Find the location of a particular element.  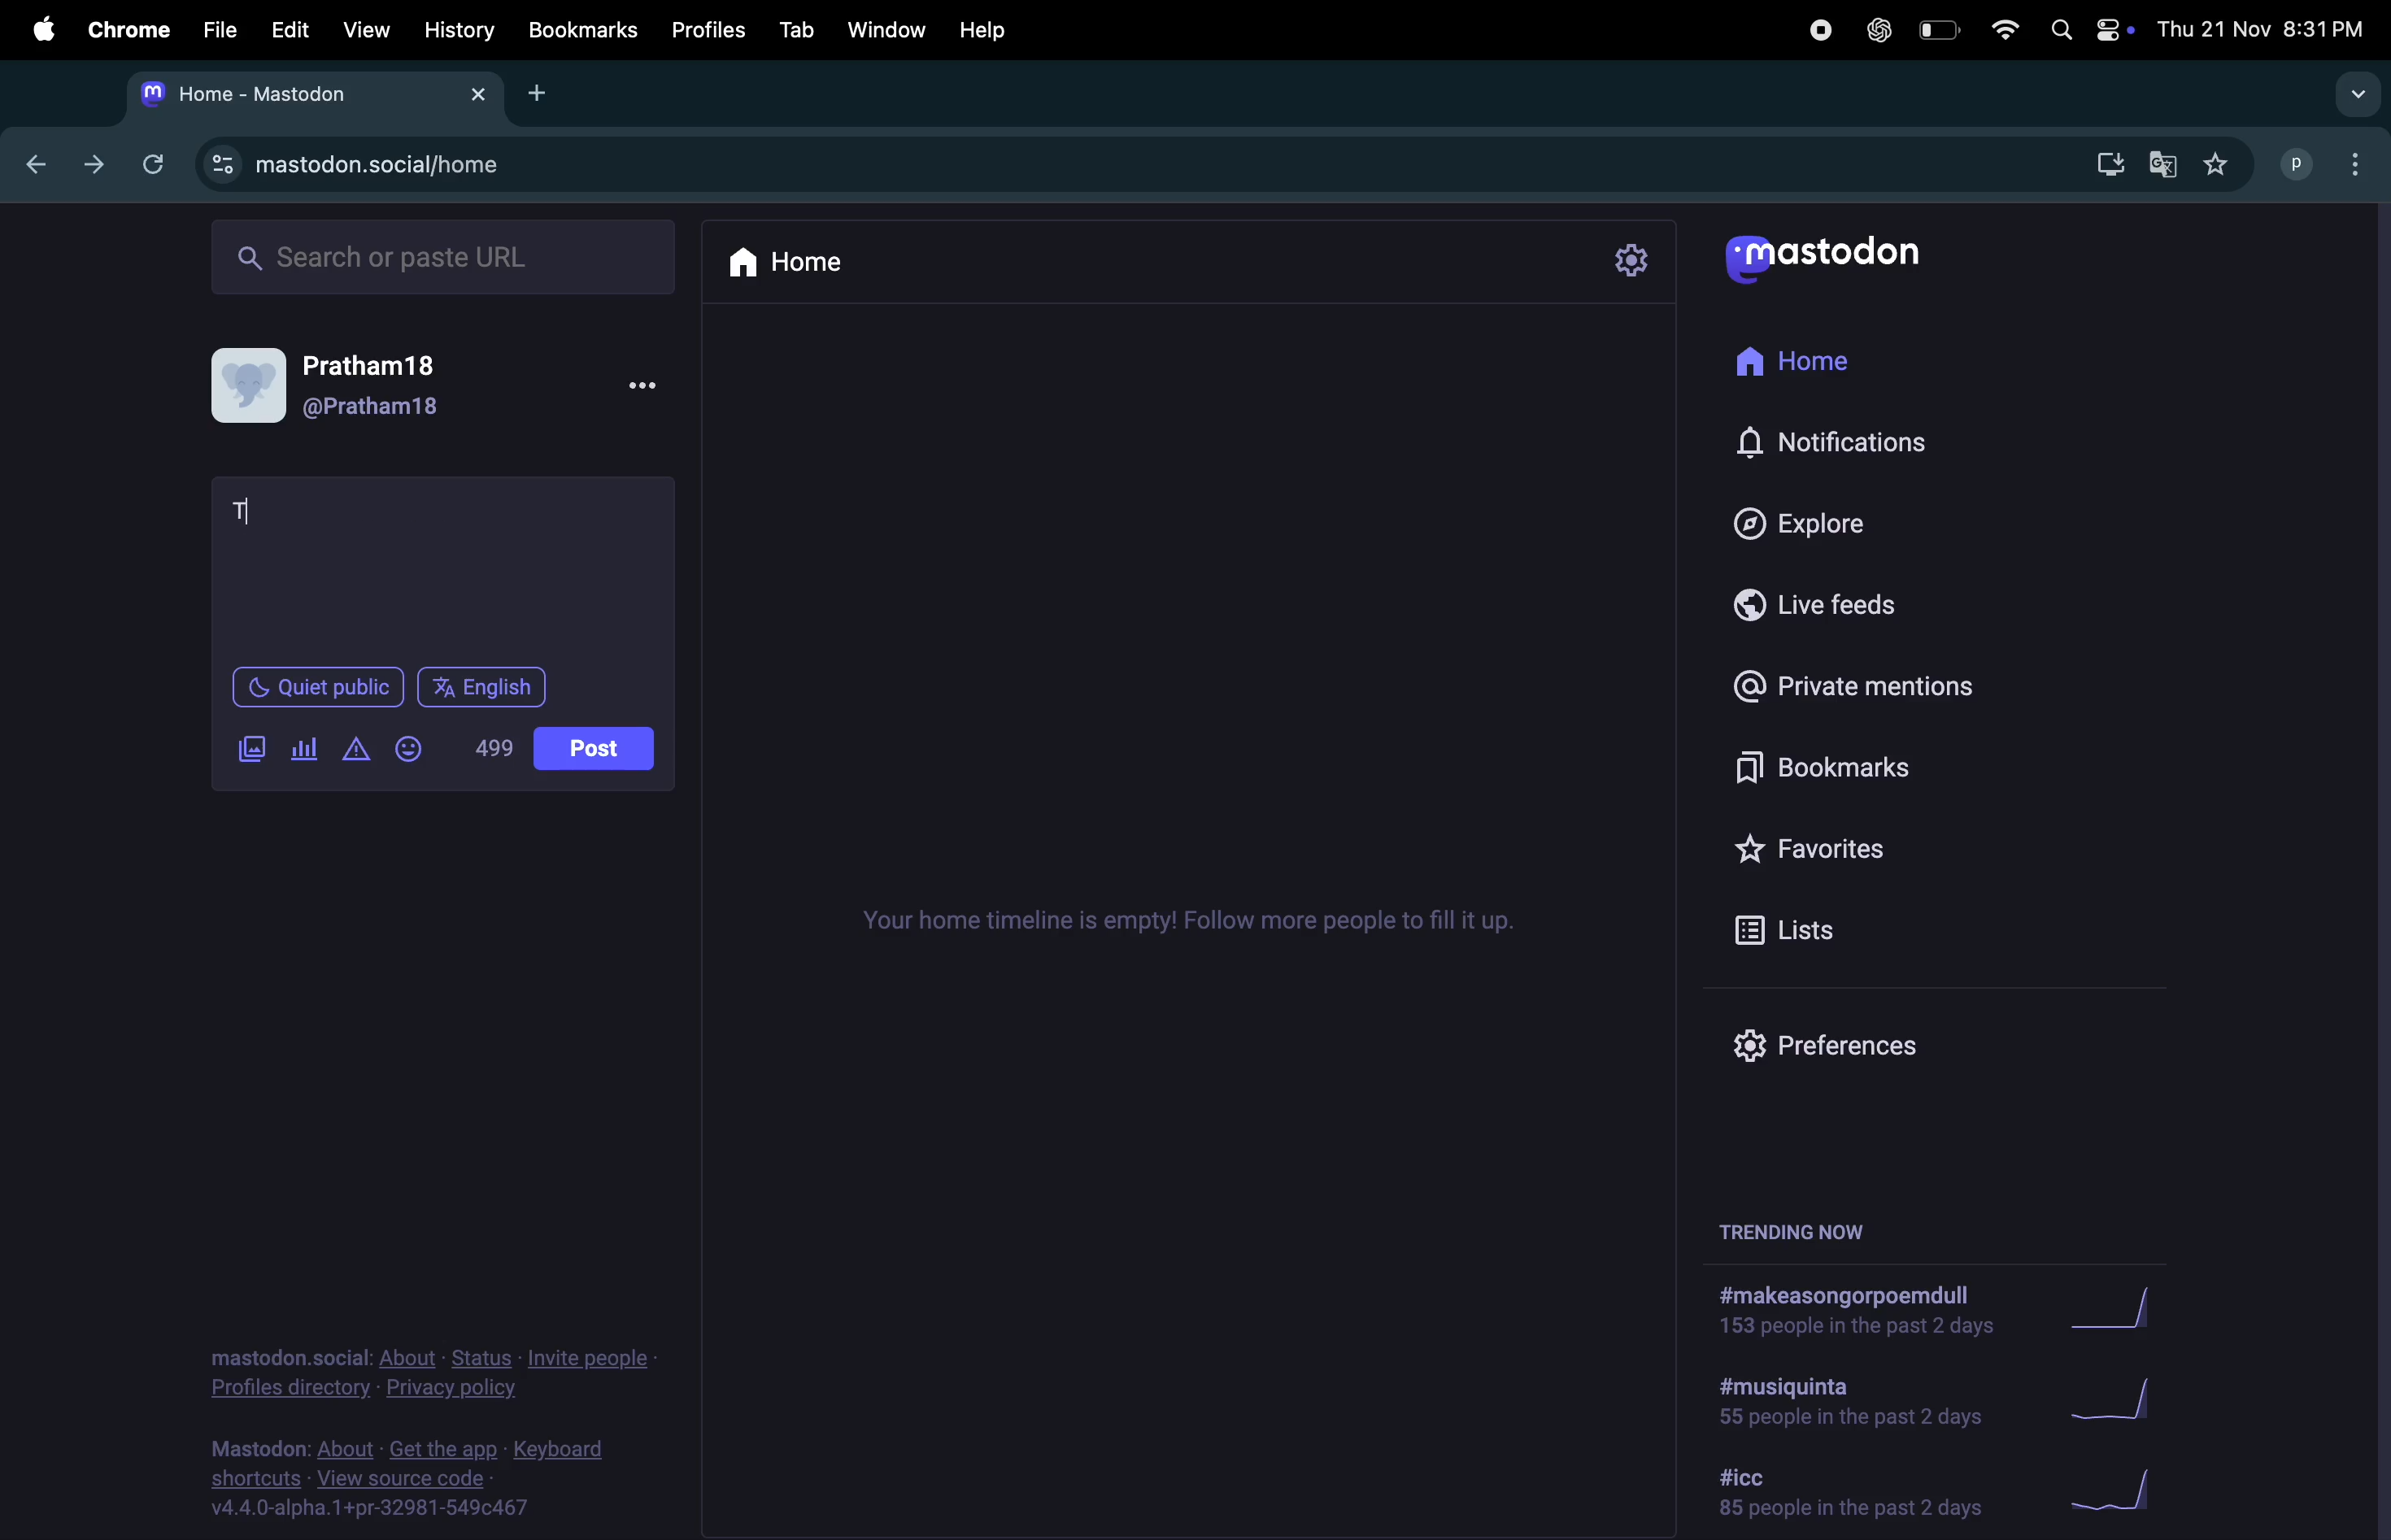

battery is located at coordinates (1940, 32).